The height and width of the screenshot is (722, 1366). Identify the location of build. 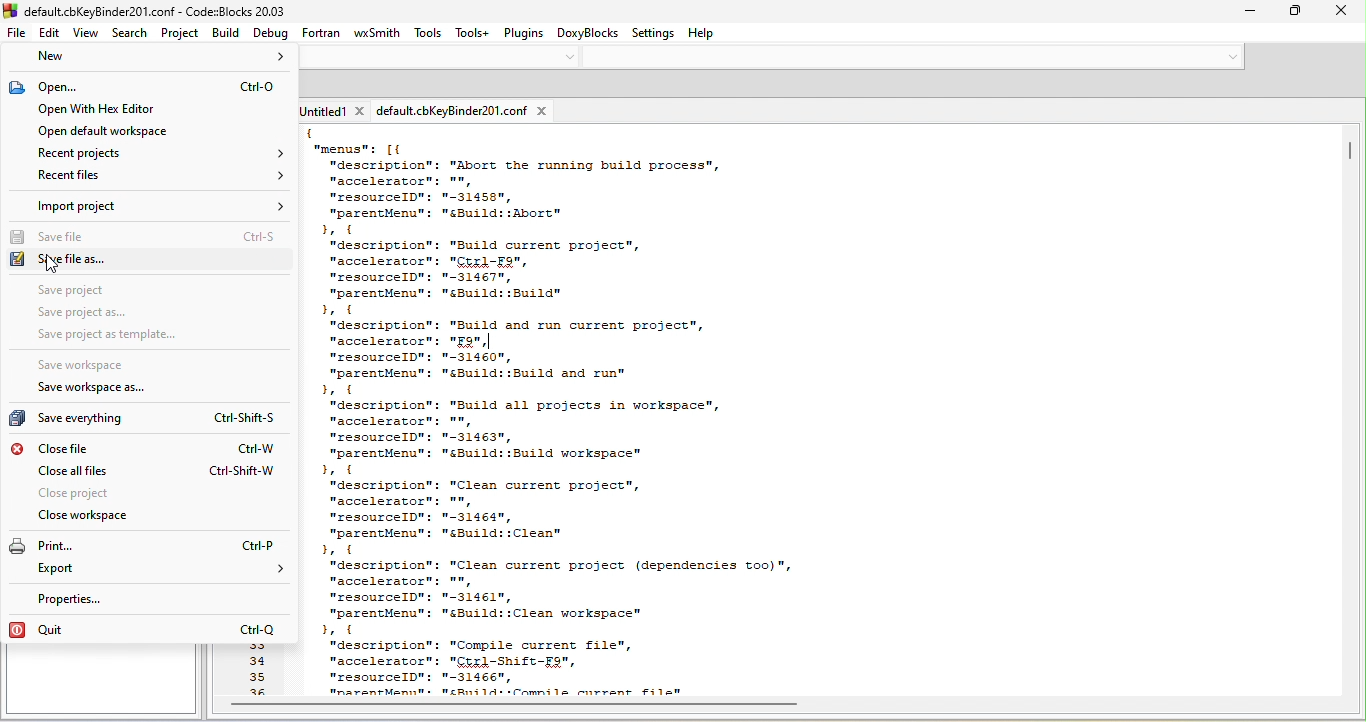
(226, 32).